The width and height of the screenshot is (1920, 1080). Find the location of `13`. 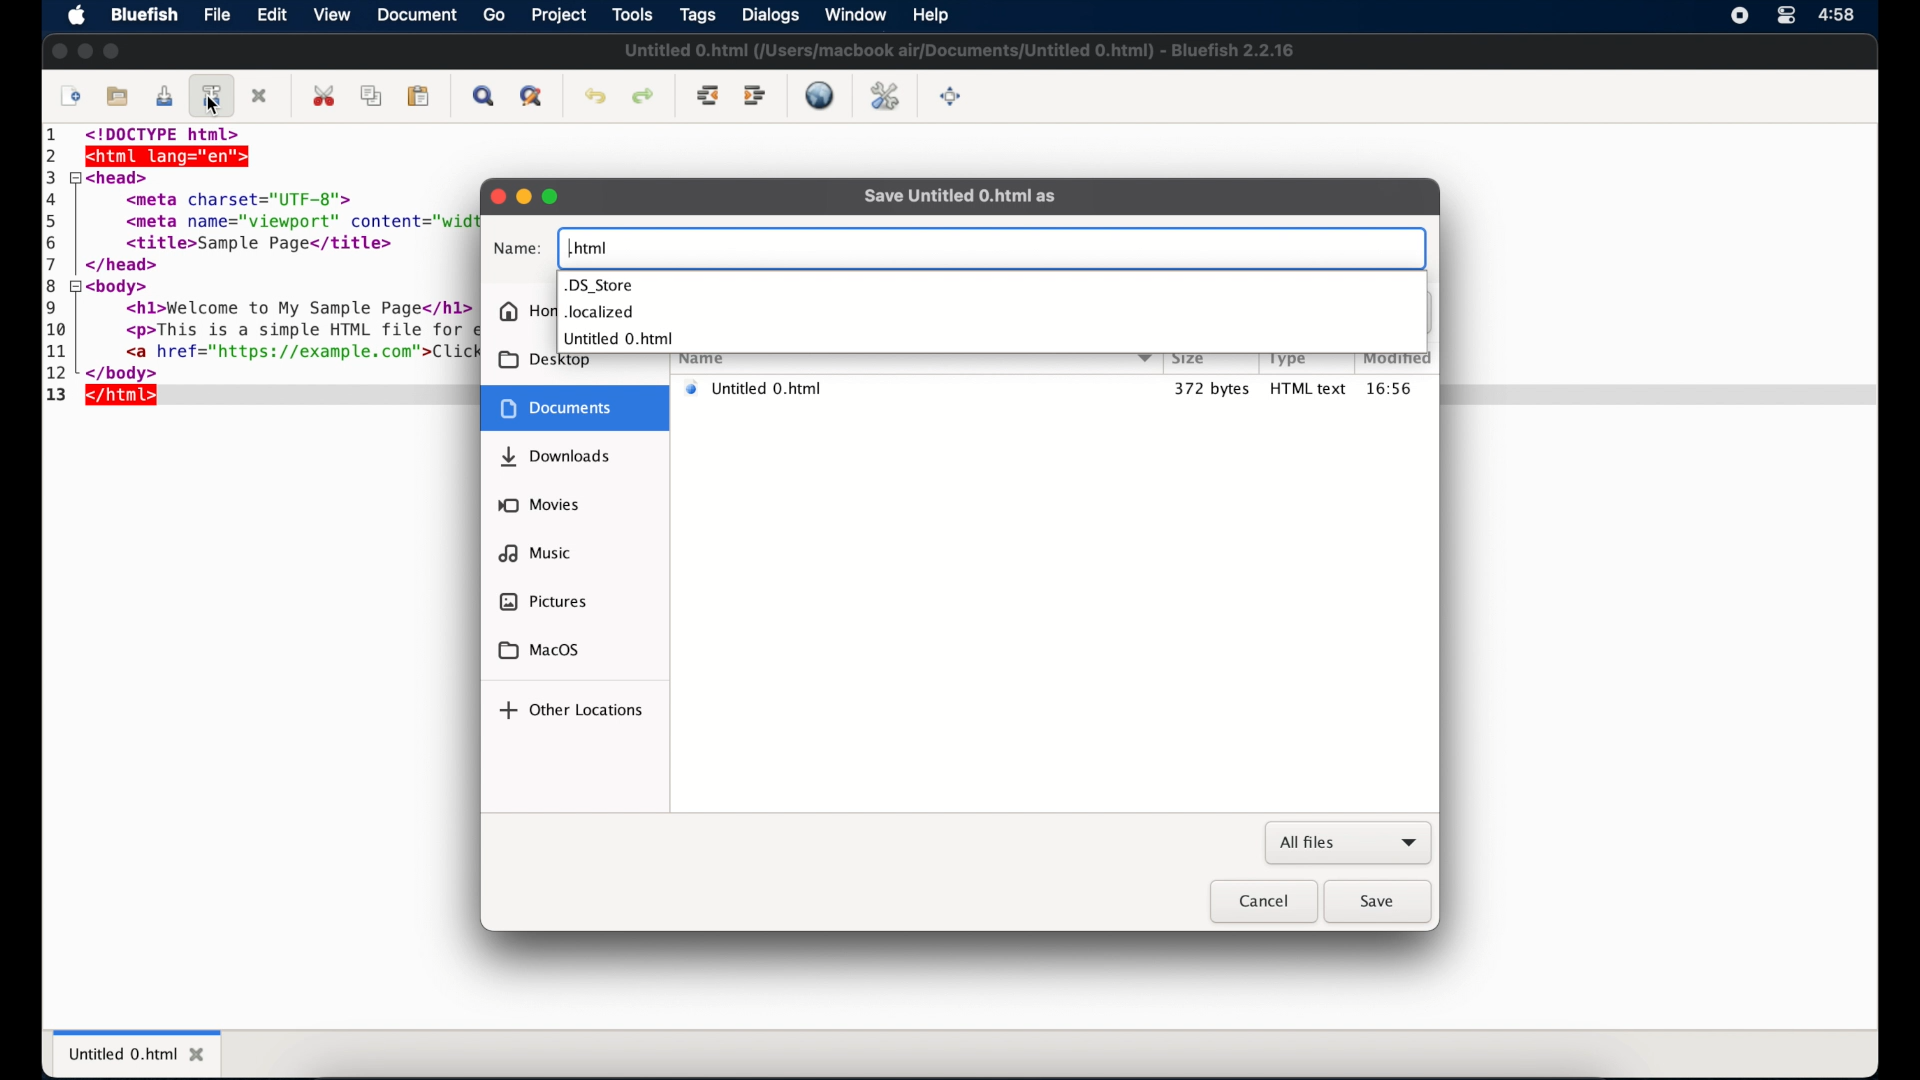

13 is located at coordinates (56, 396).